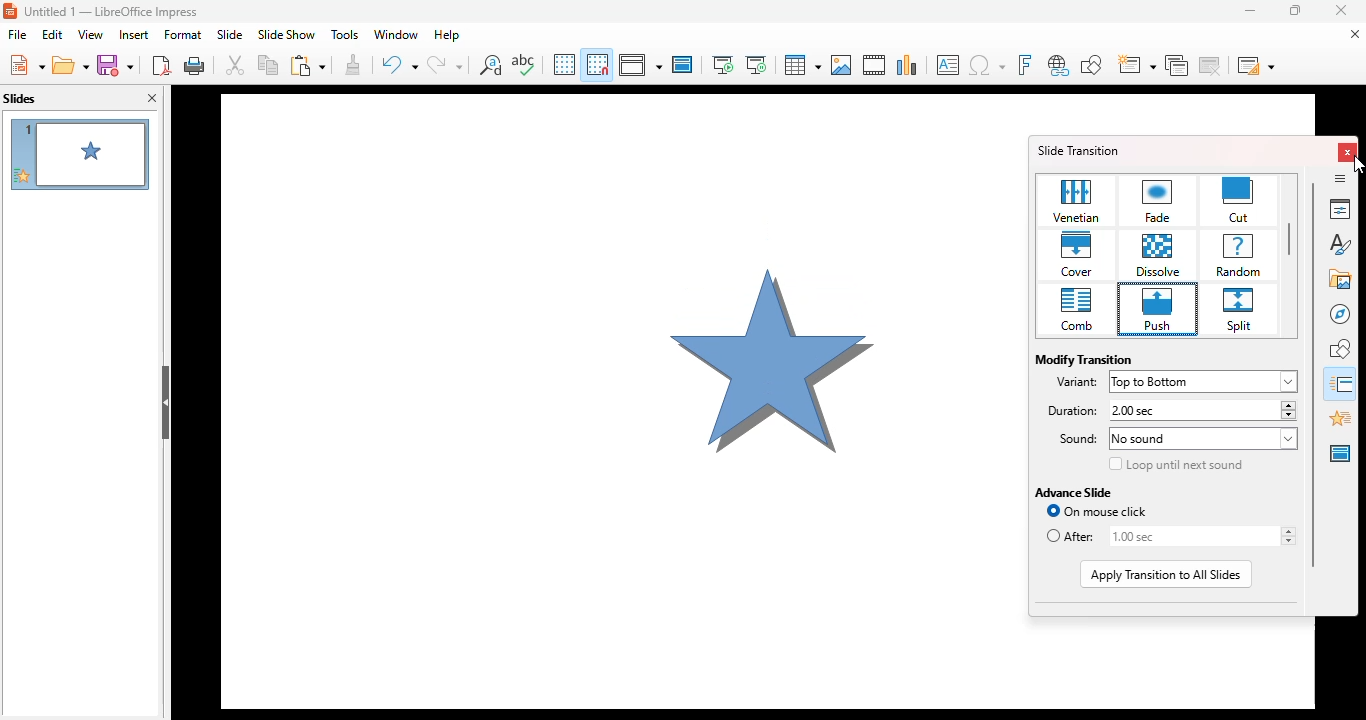  Describe the element at coordinates (235, 64) in the screenshot. I see `cut` at that location.